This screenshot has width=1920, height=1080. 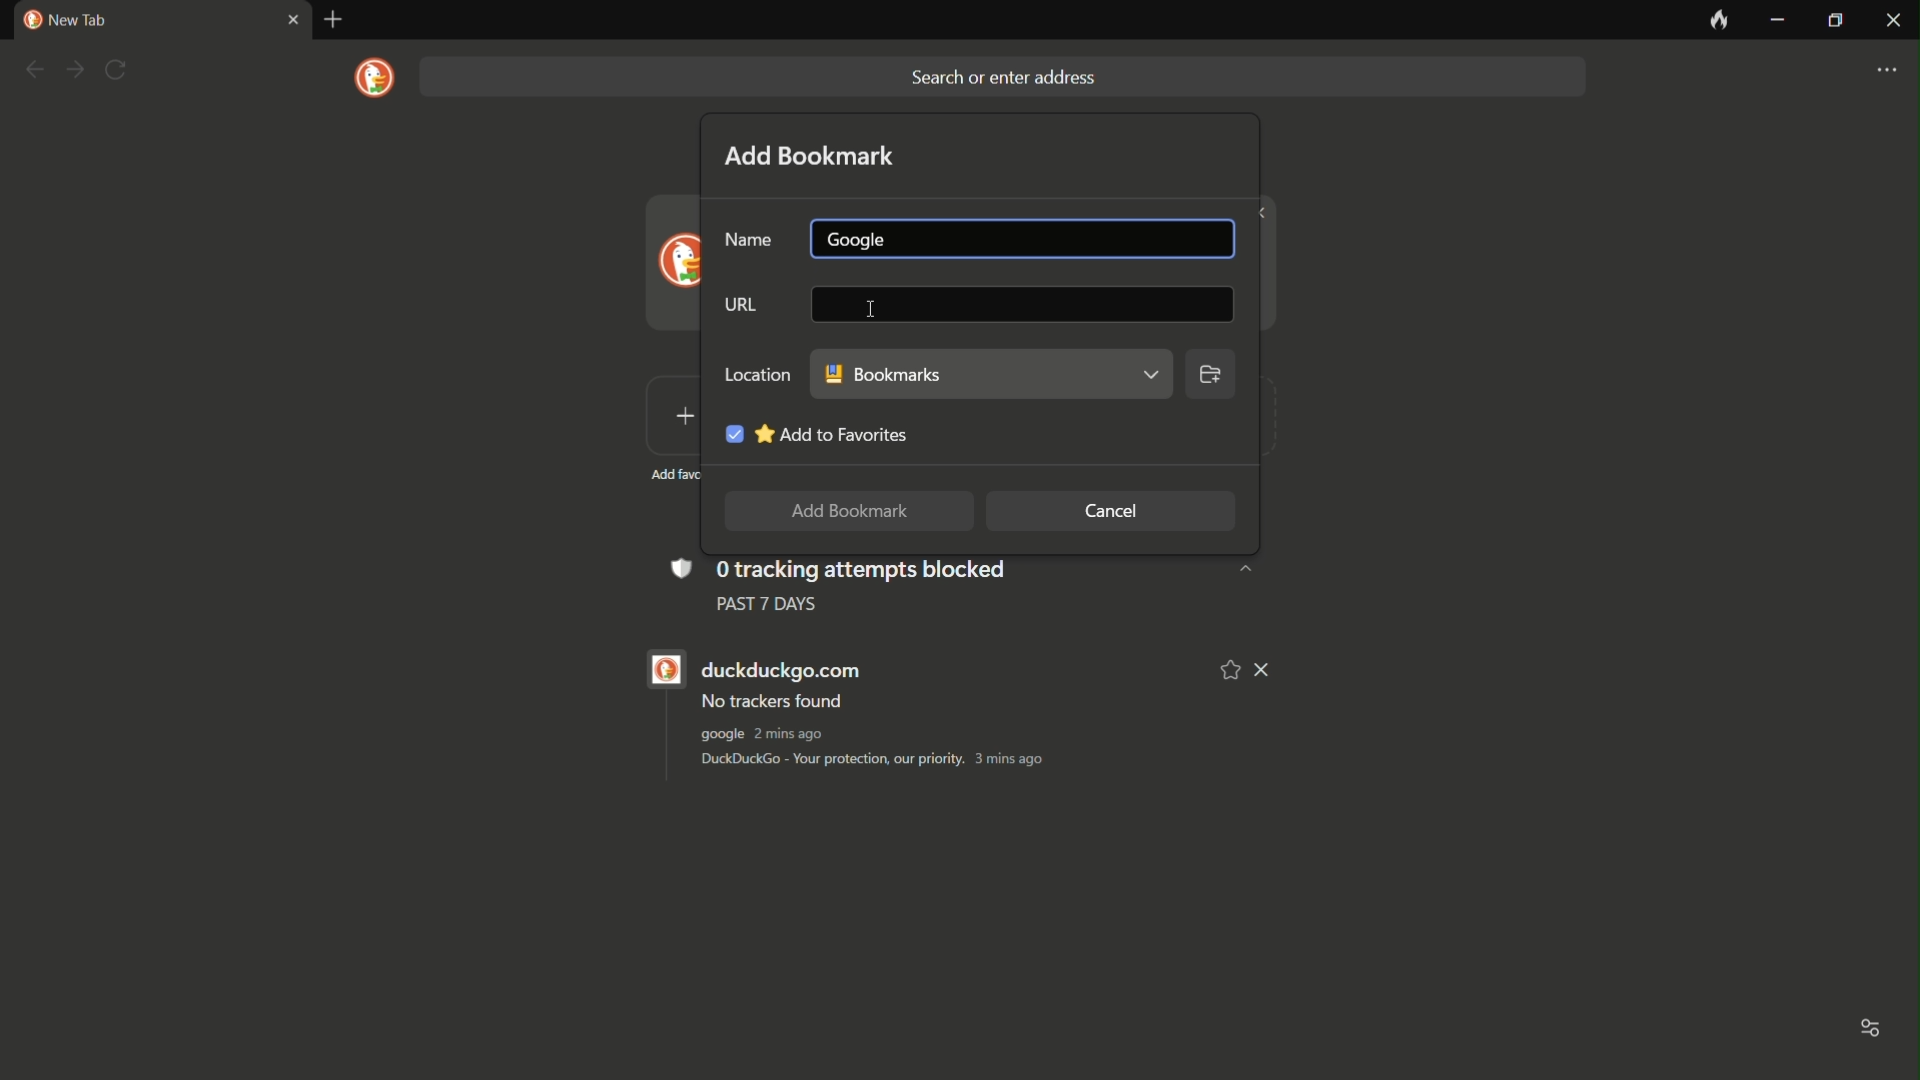 I want to click on add bookmark, so click(x=811, y=155).